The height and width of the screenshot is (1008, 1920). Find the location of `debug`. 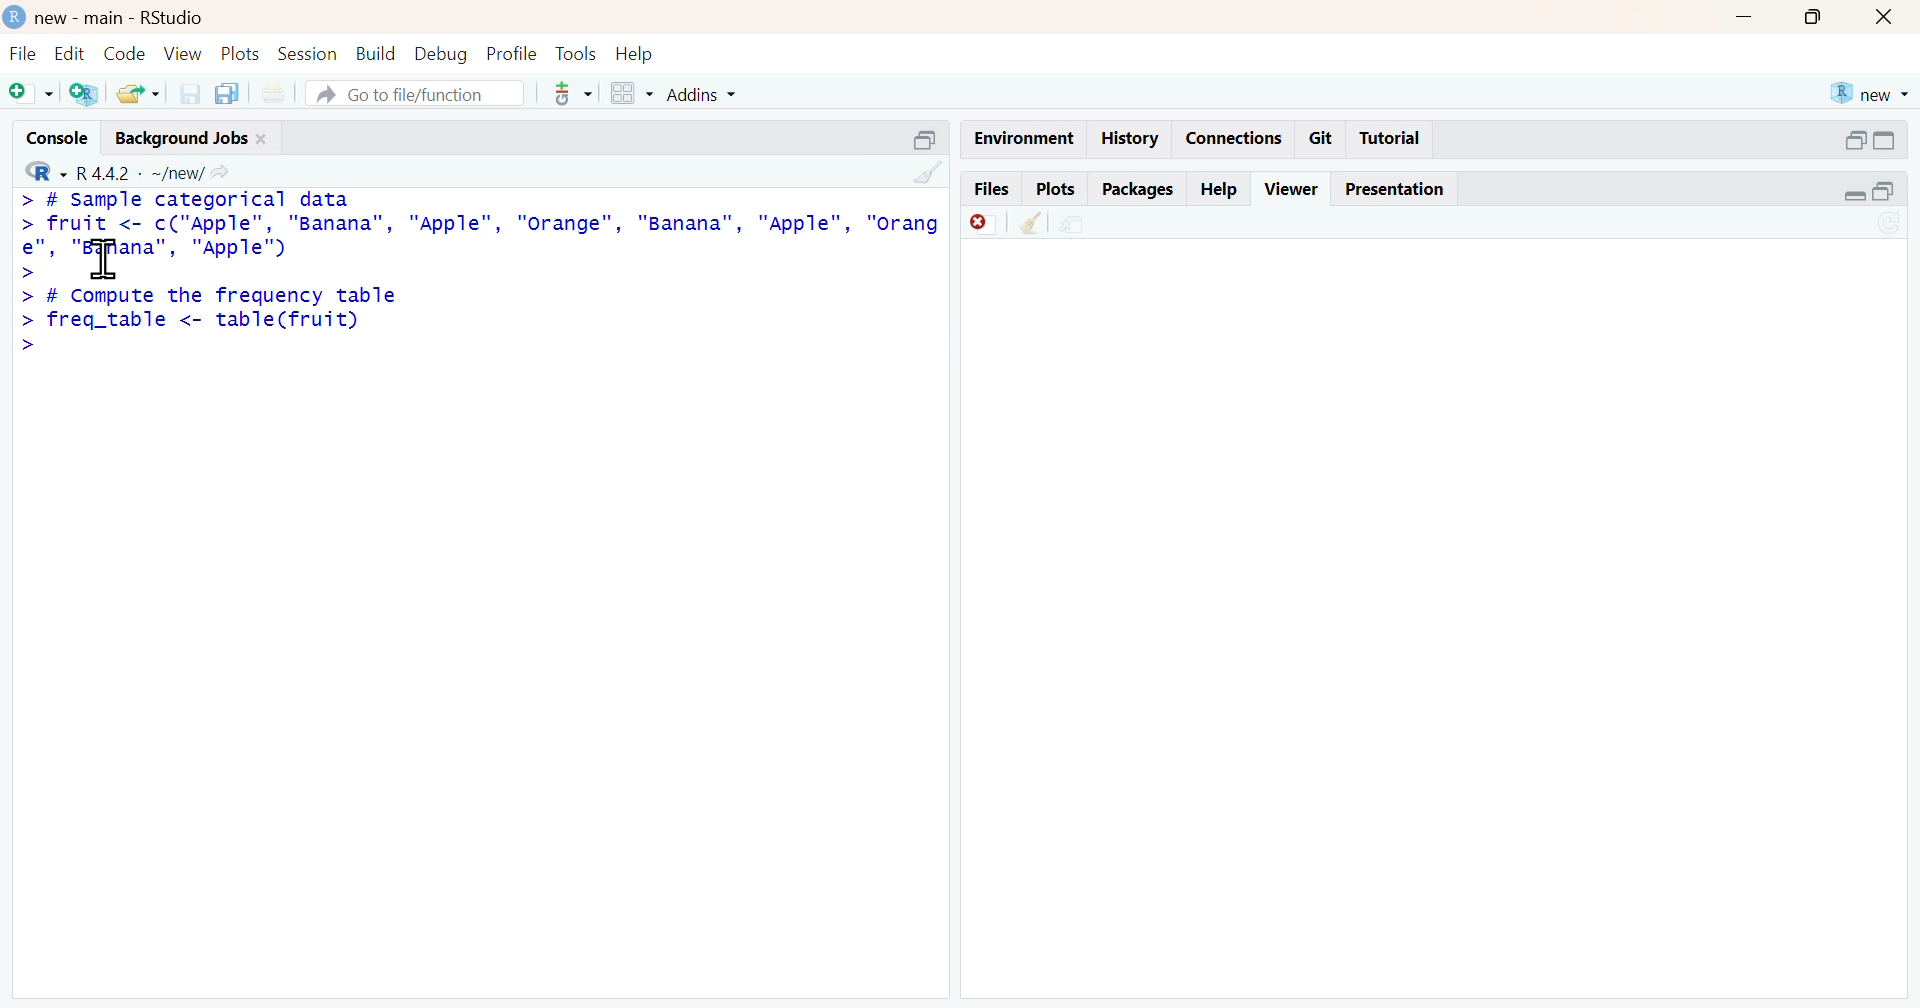

debug is located at coordinates (442, 55).